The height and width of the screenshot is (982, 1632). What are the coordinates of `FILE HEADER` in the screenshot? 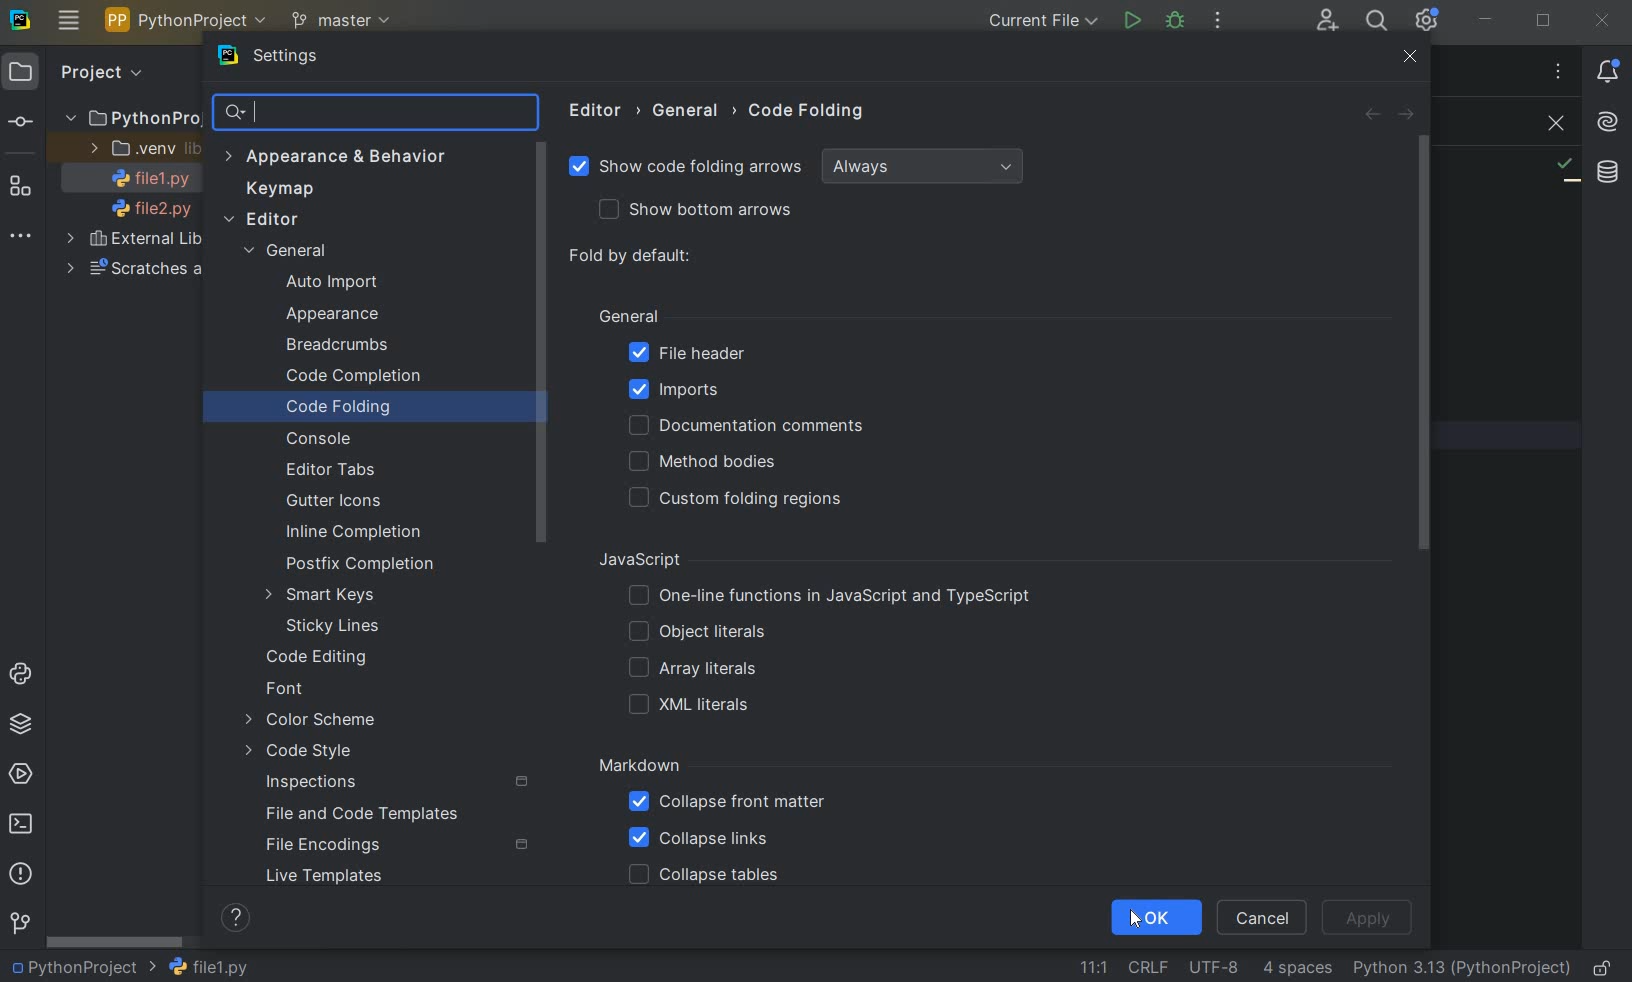 It's located at (686, 354).